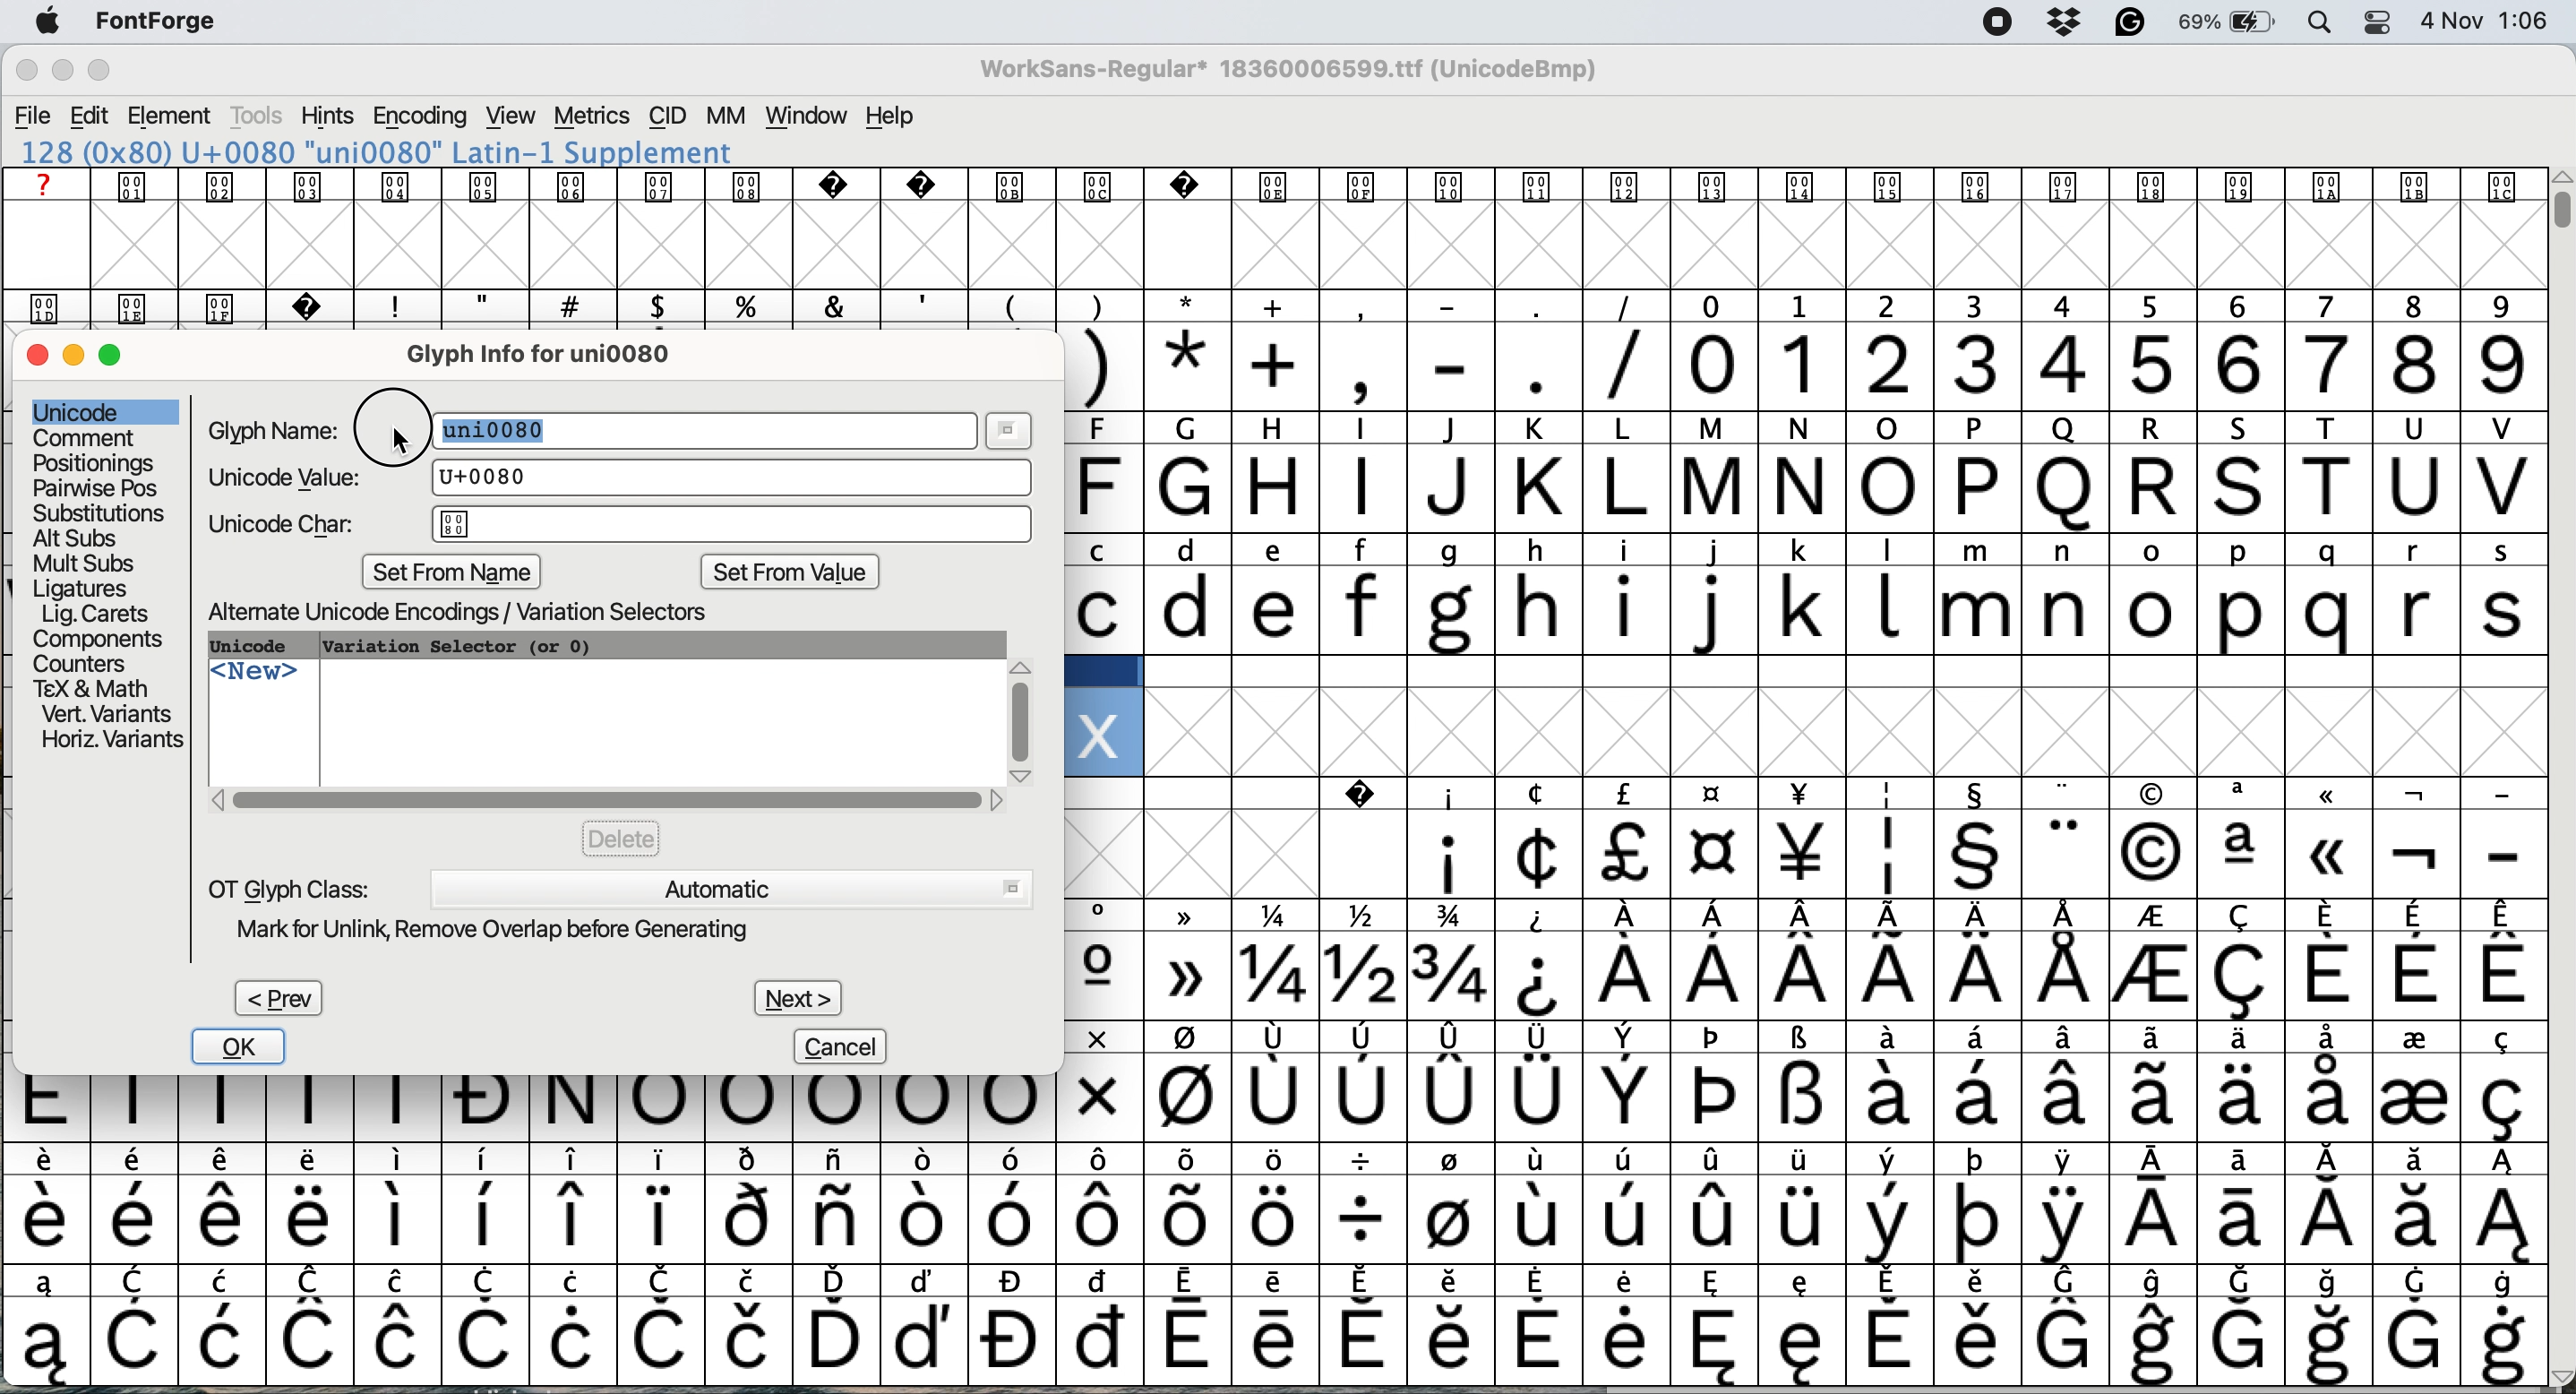 The height and width of the screenshot is (1394, 2576). Describe the element at coordinates (1278, 1279) in the screenshot. I see `special characters` at that location.